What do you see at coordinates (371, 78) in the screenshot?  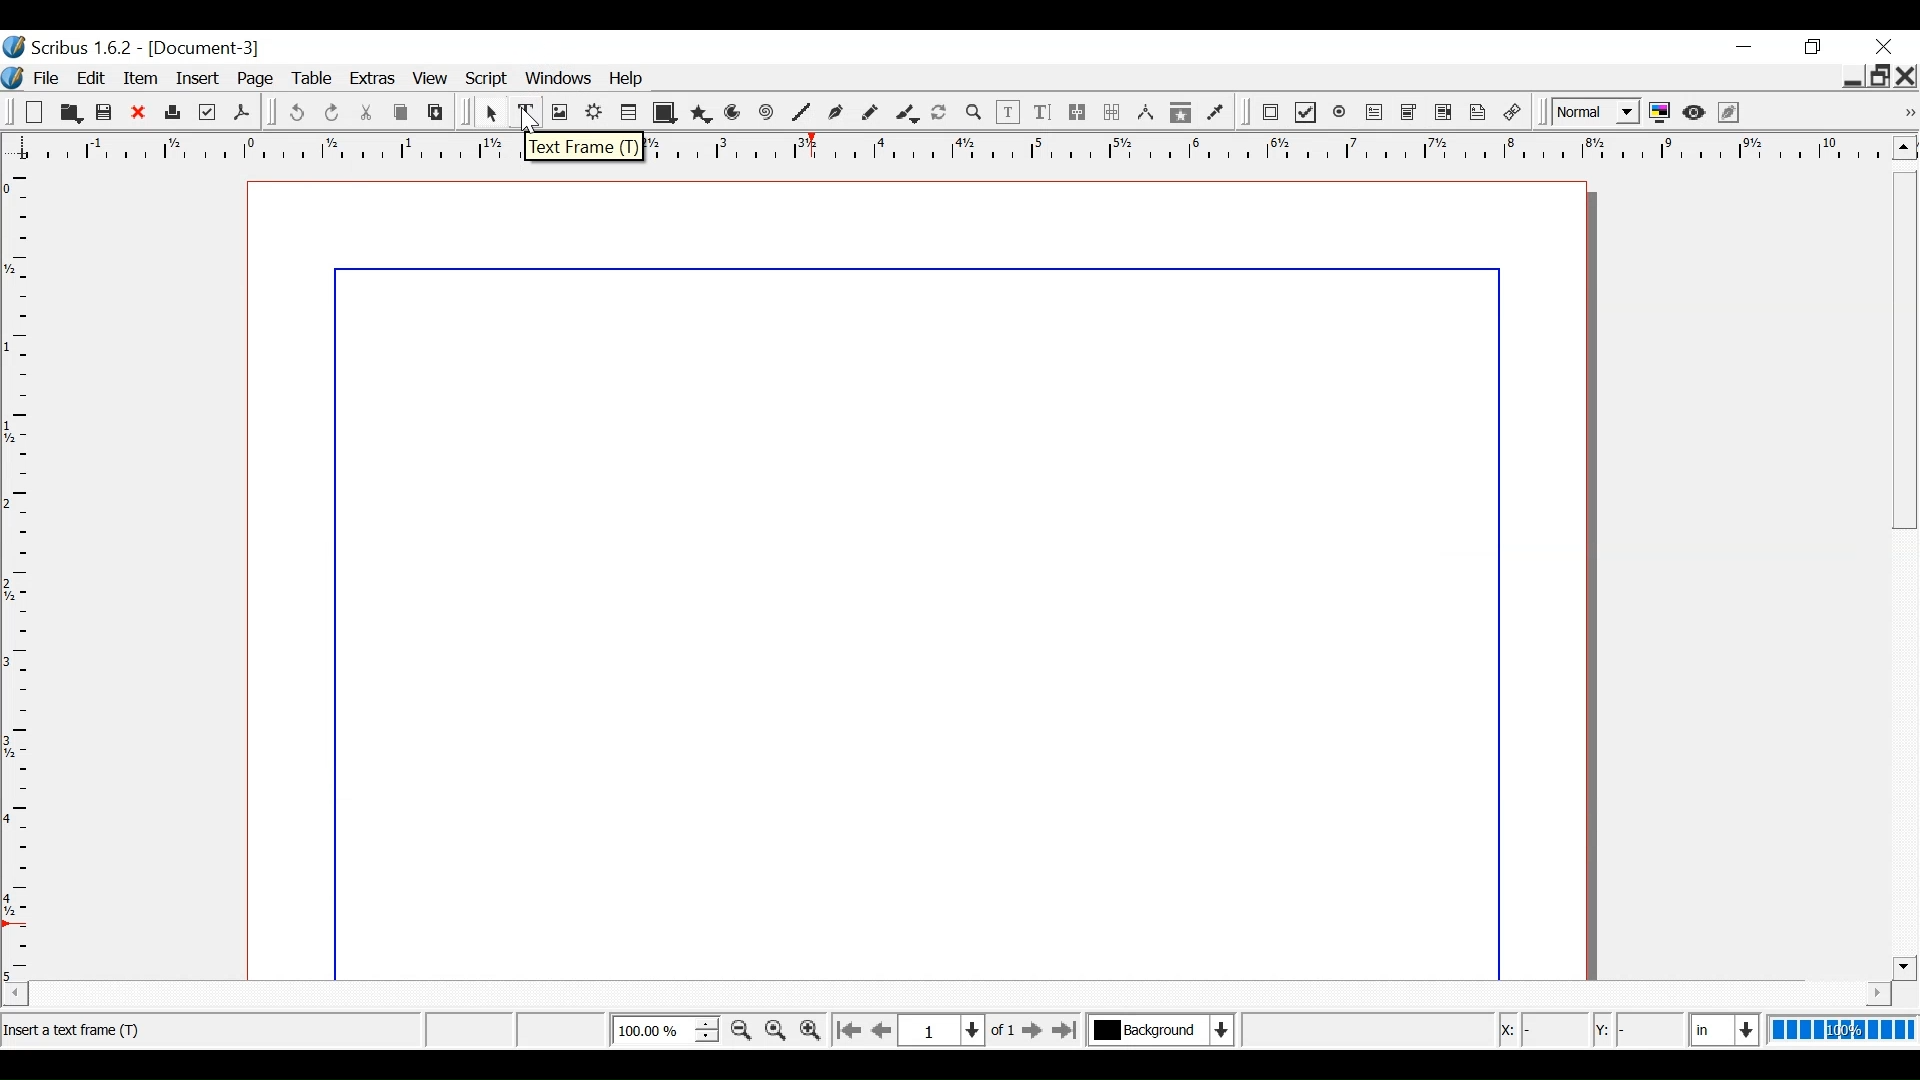 I see `Extras` at bounding box center [371, 78].